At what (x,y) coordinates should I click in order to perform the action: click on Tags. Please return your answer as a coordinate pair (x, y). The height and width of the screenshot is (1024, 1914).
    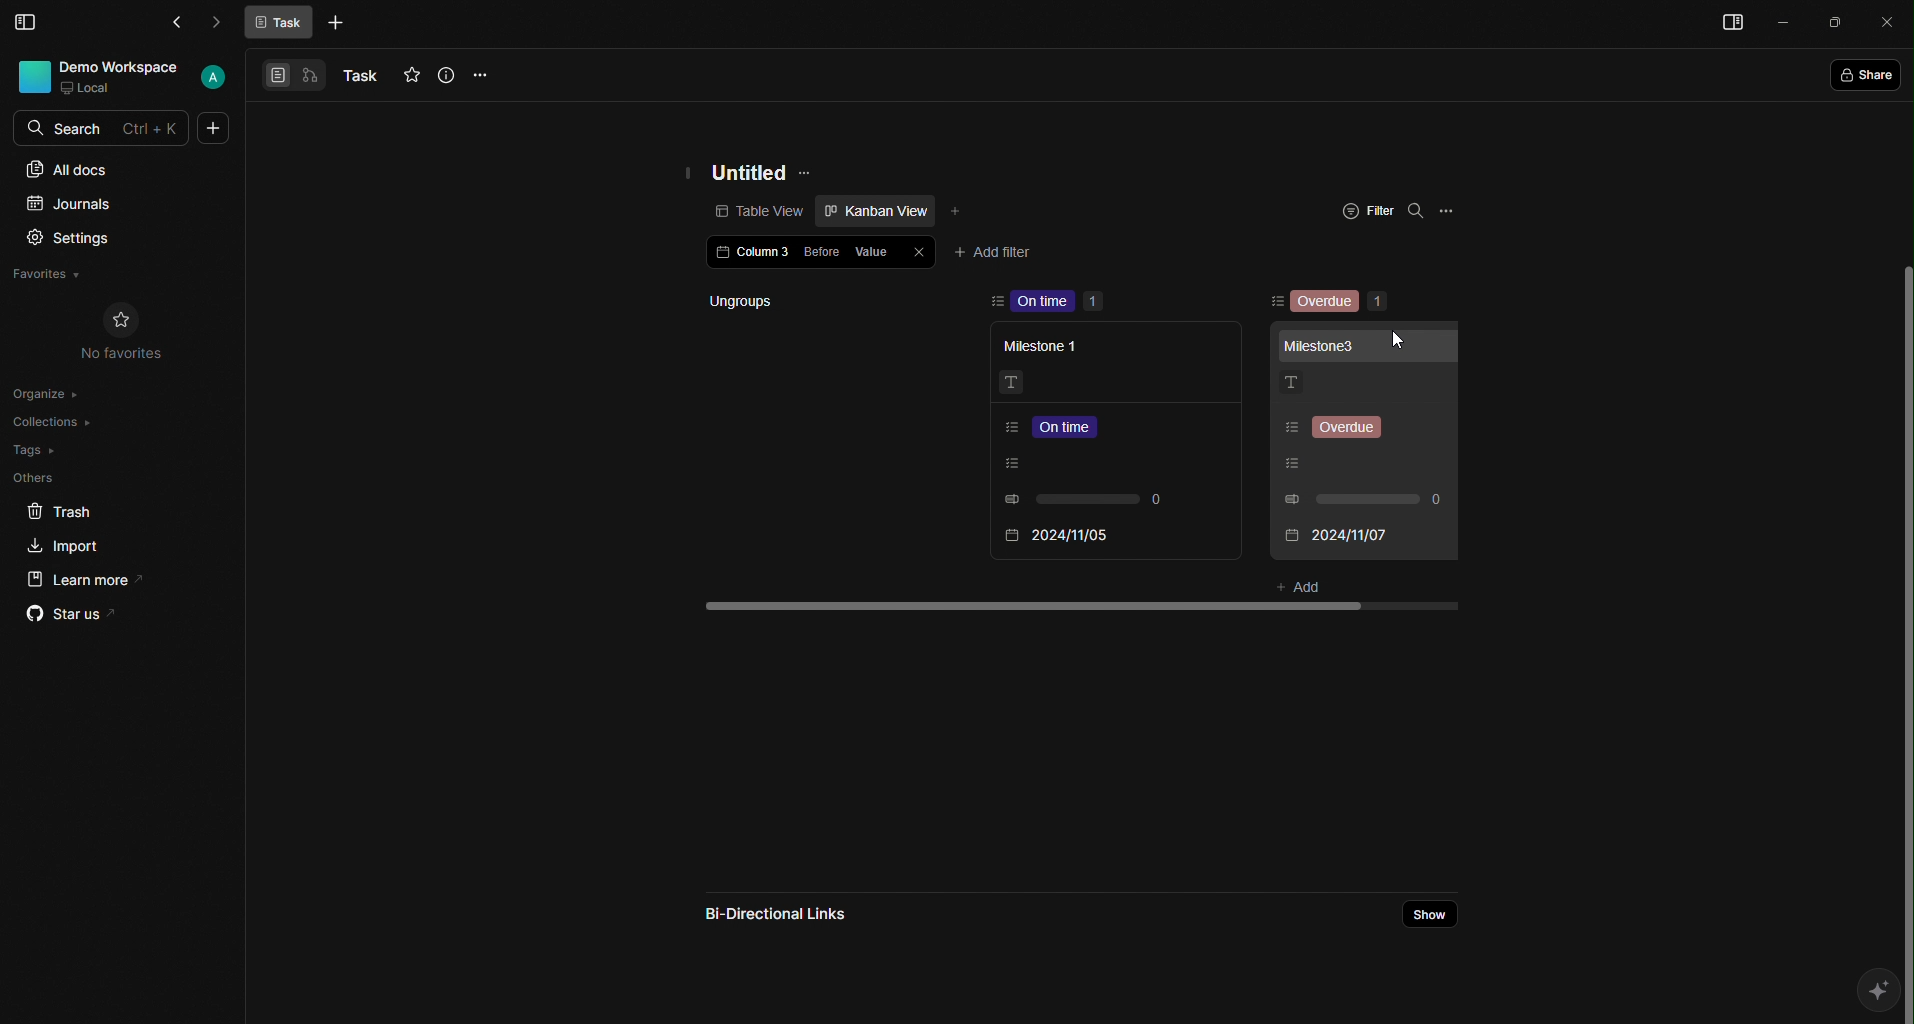
    Looking at the image, I should click on (39, 450).